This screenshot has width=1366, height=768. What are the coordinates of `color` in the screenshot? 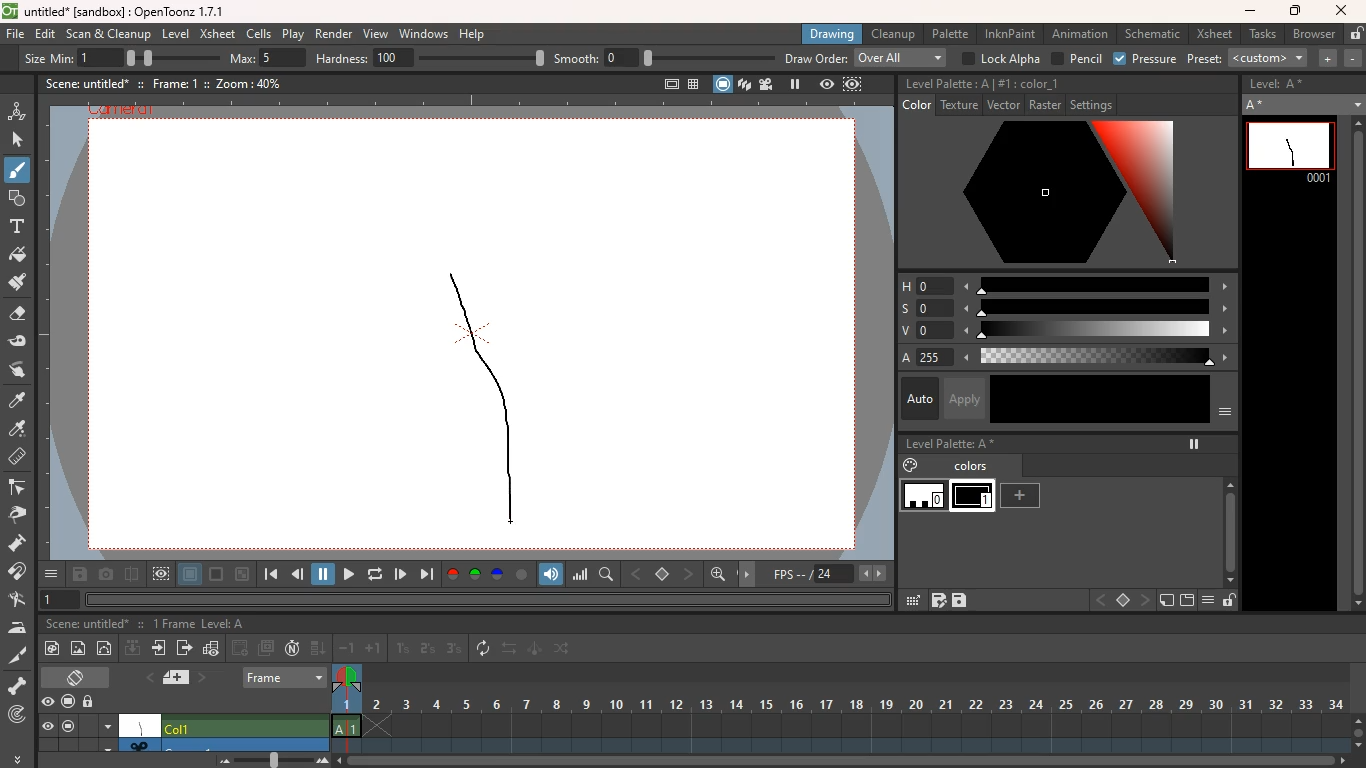 It's located at (1055, 195).